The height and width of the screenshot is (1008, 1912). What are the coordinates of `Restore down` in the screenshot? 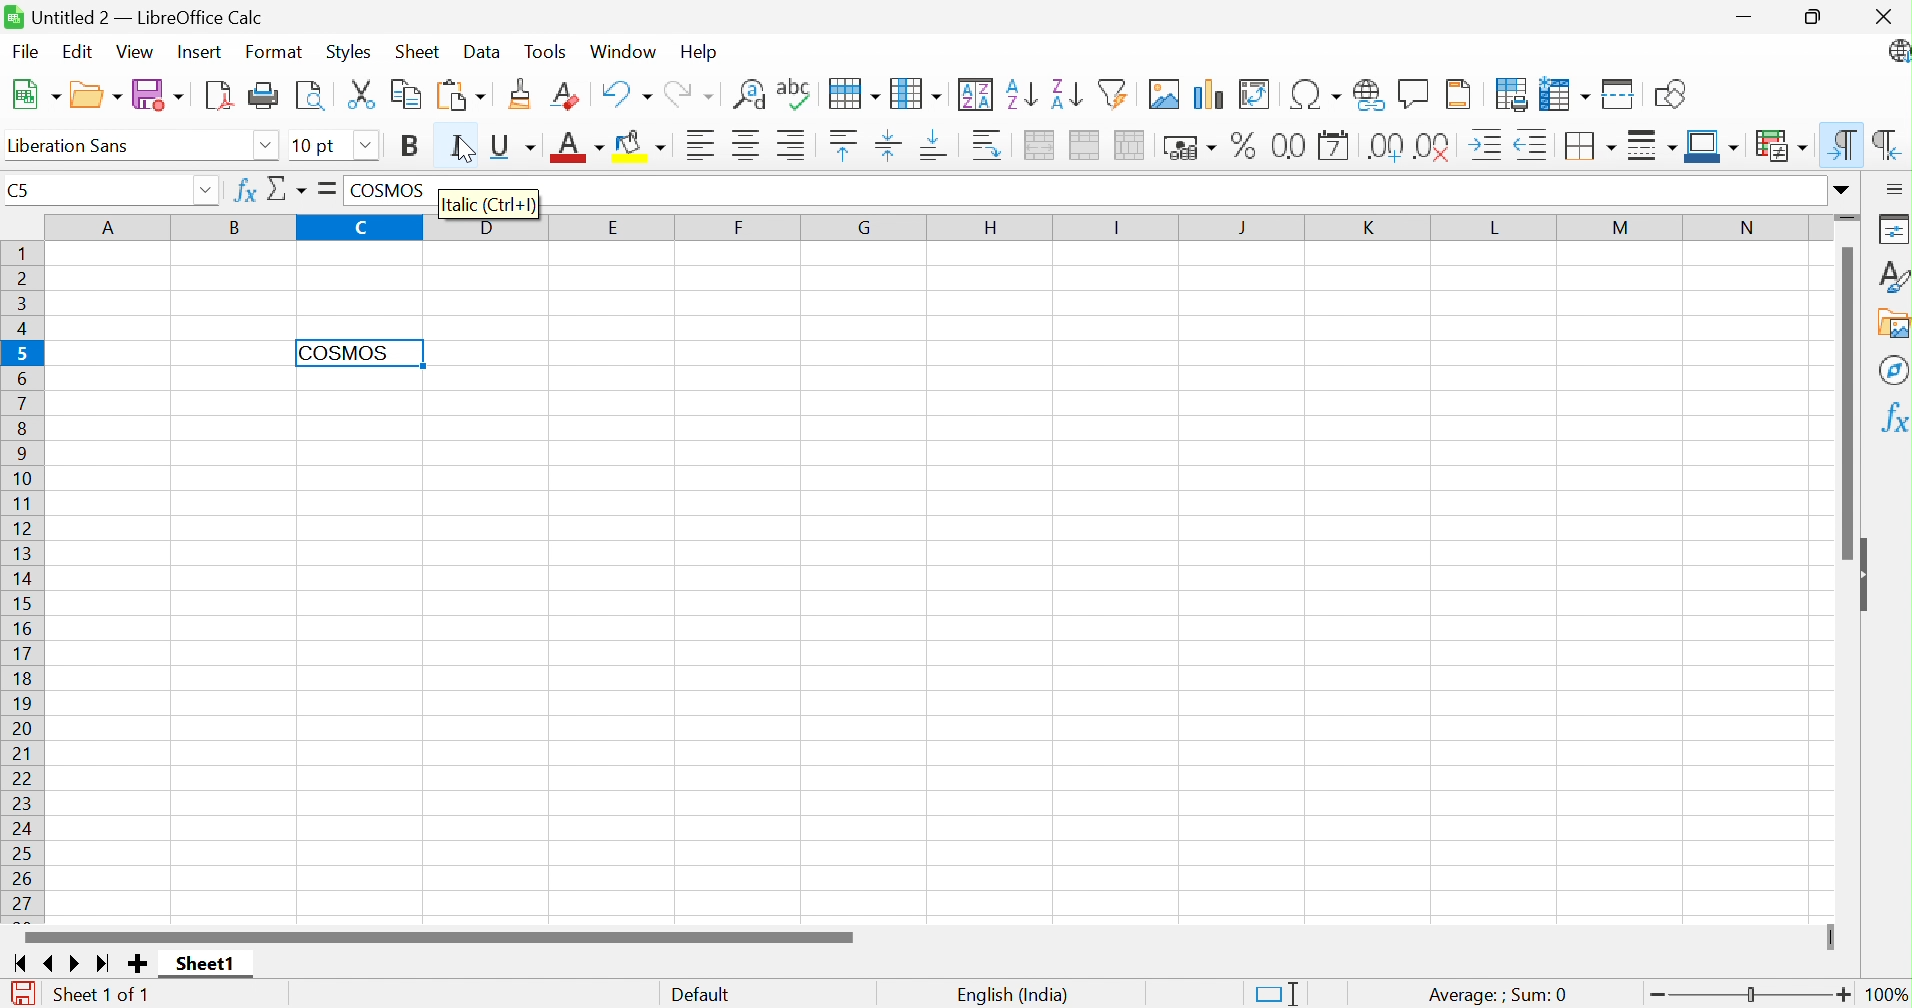 It's located at (1818, 18).